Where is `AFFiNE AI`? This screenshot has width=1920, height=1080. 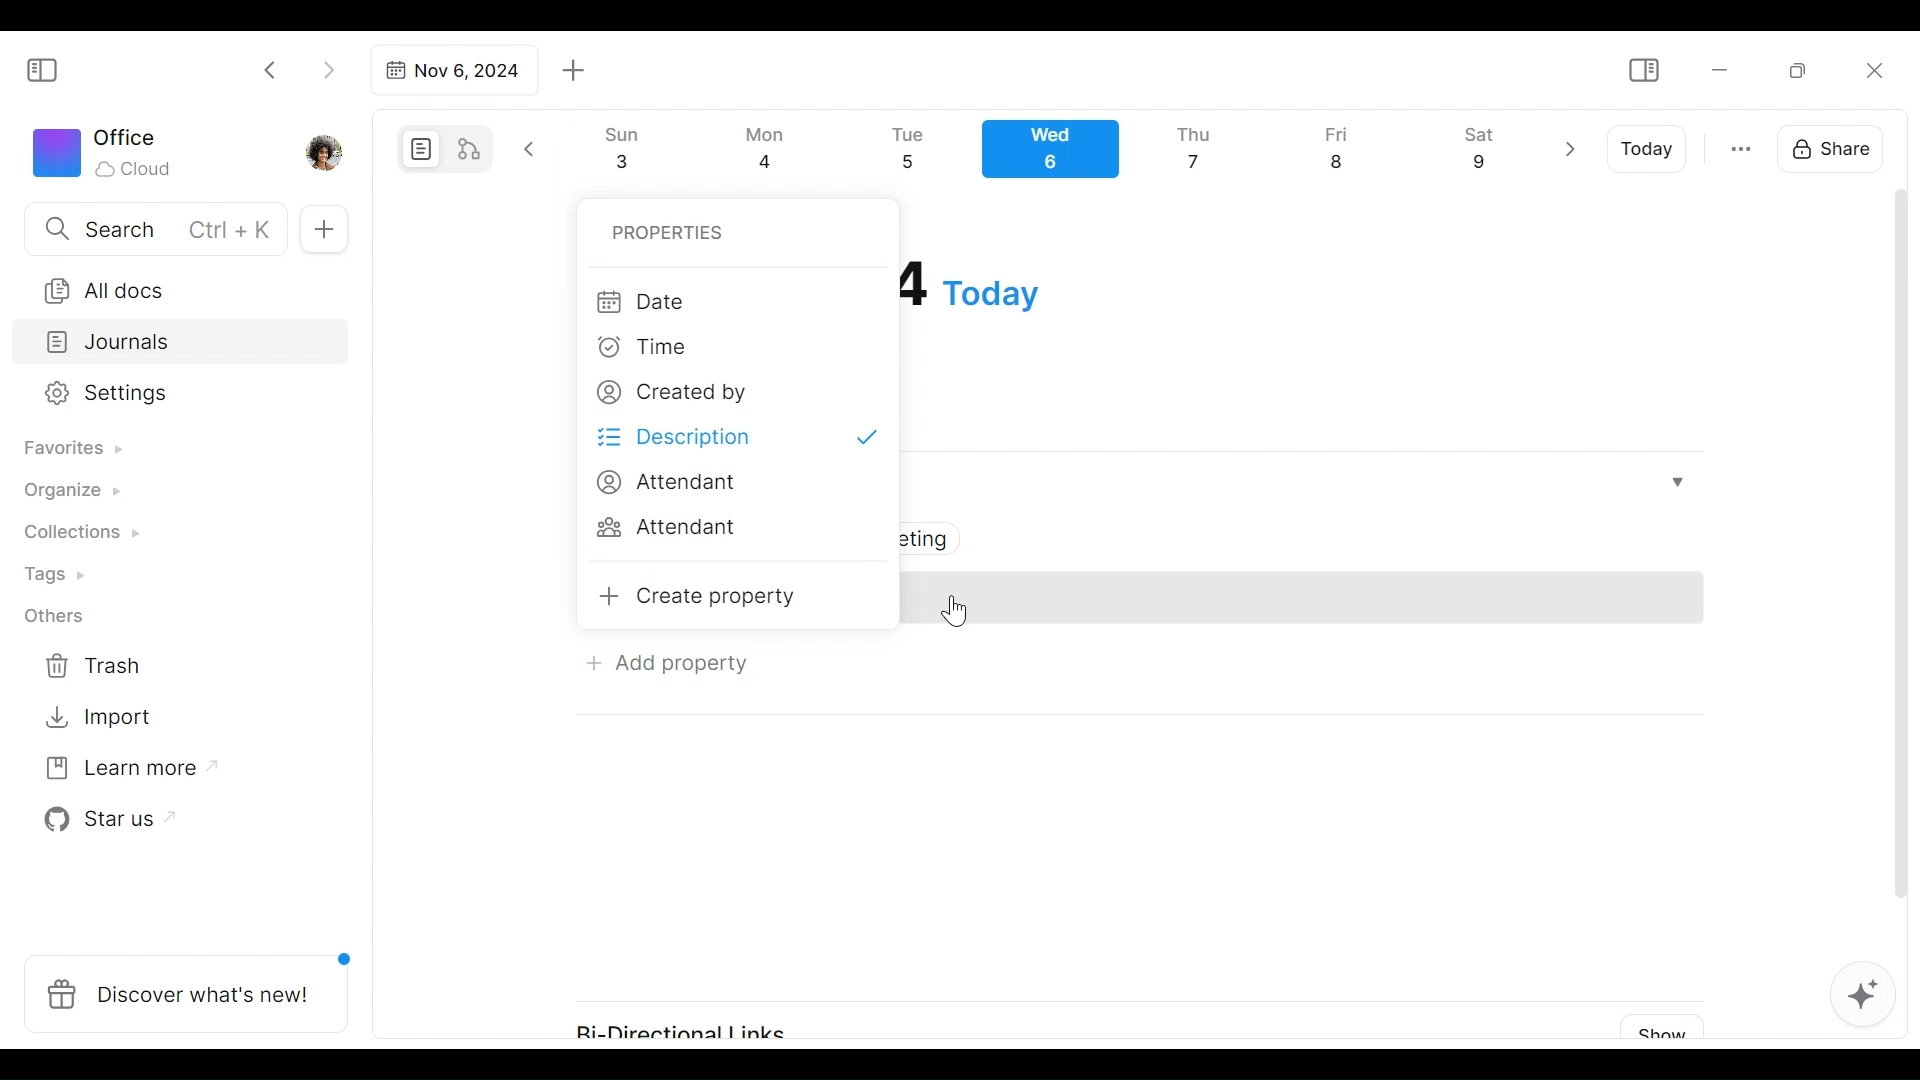 AFFiNE AI is located at coordinates (1863, 997).